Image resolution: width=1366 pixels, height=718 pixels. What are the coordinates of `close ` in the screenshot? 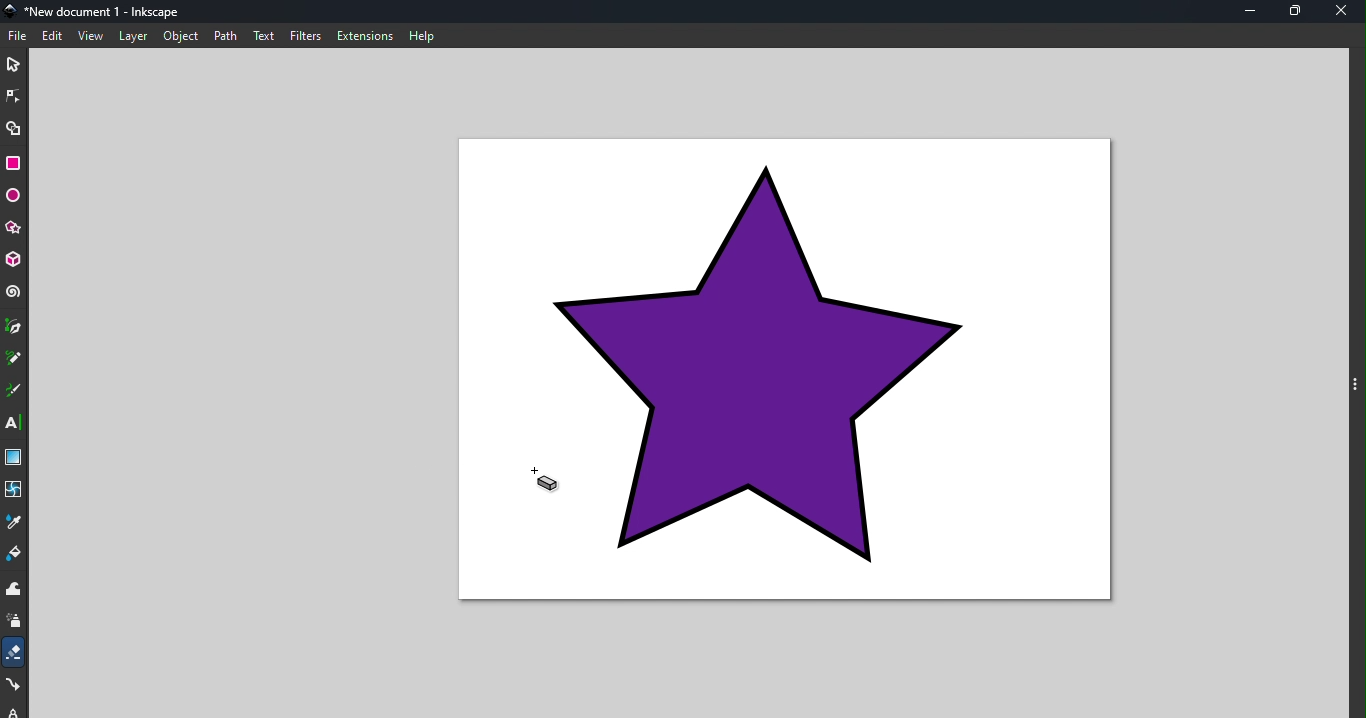 It's located at (1346, 12).